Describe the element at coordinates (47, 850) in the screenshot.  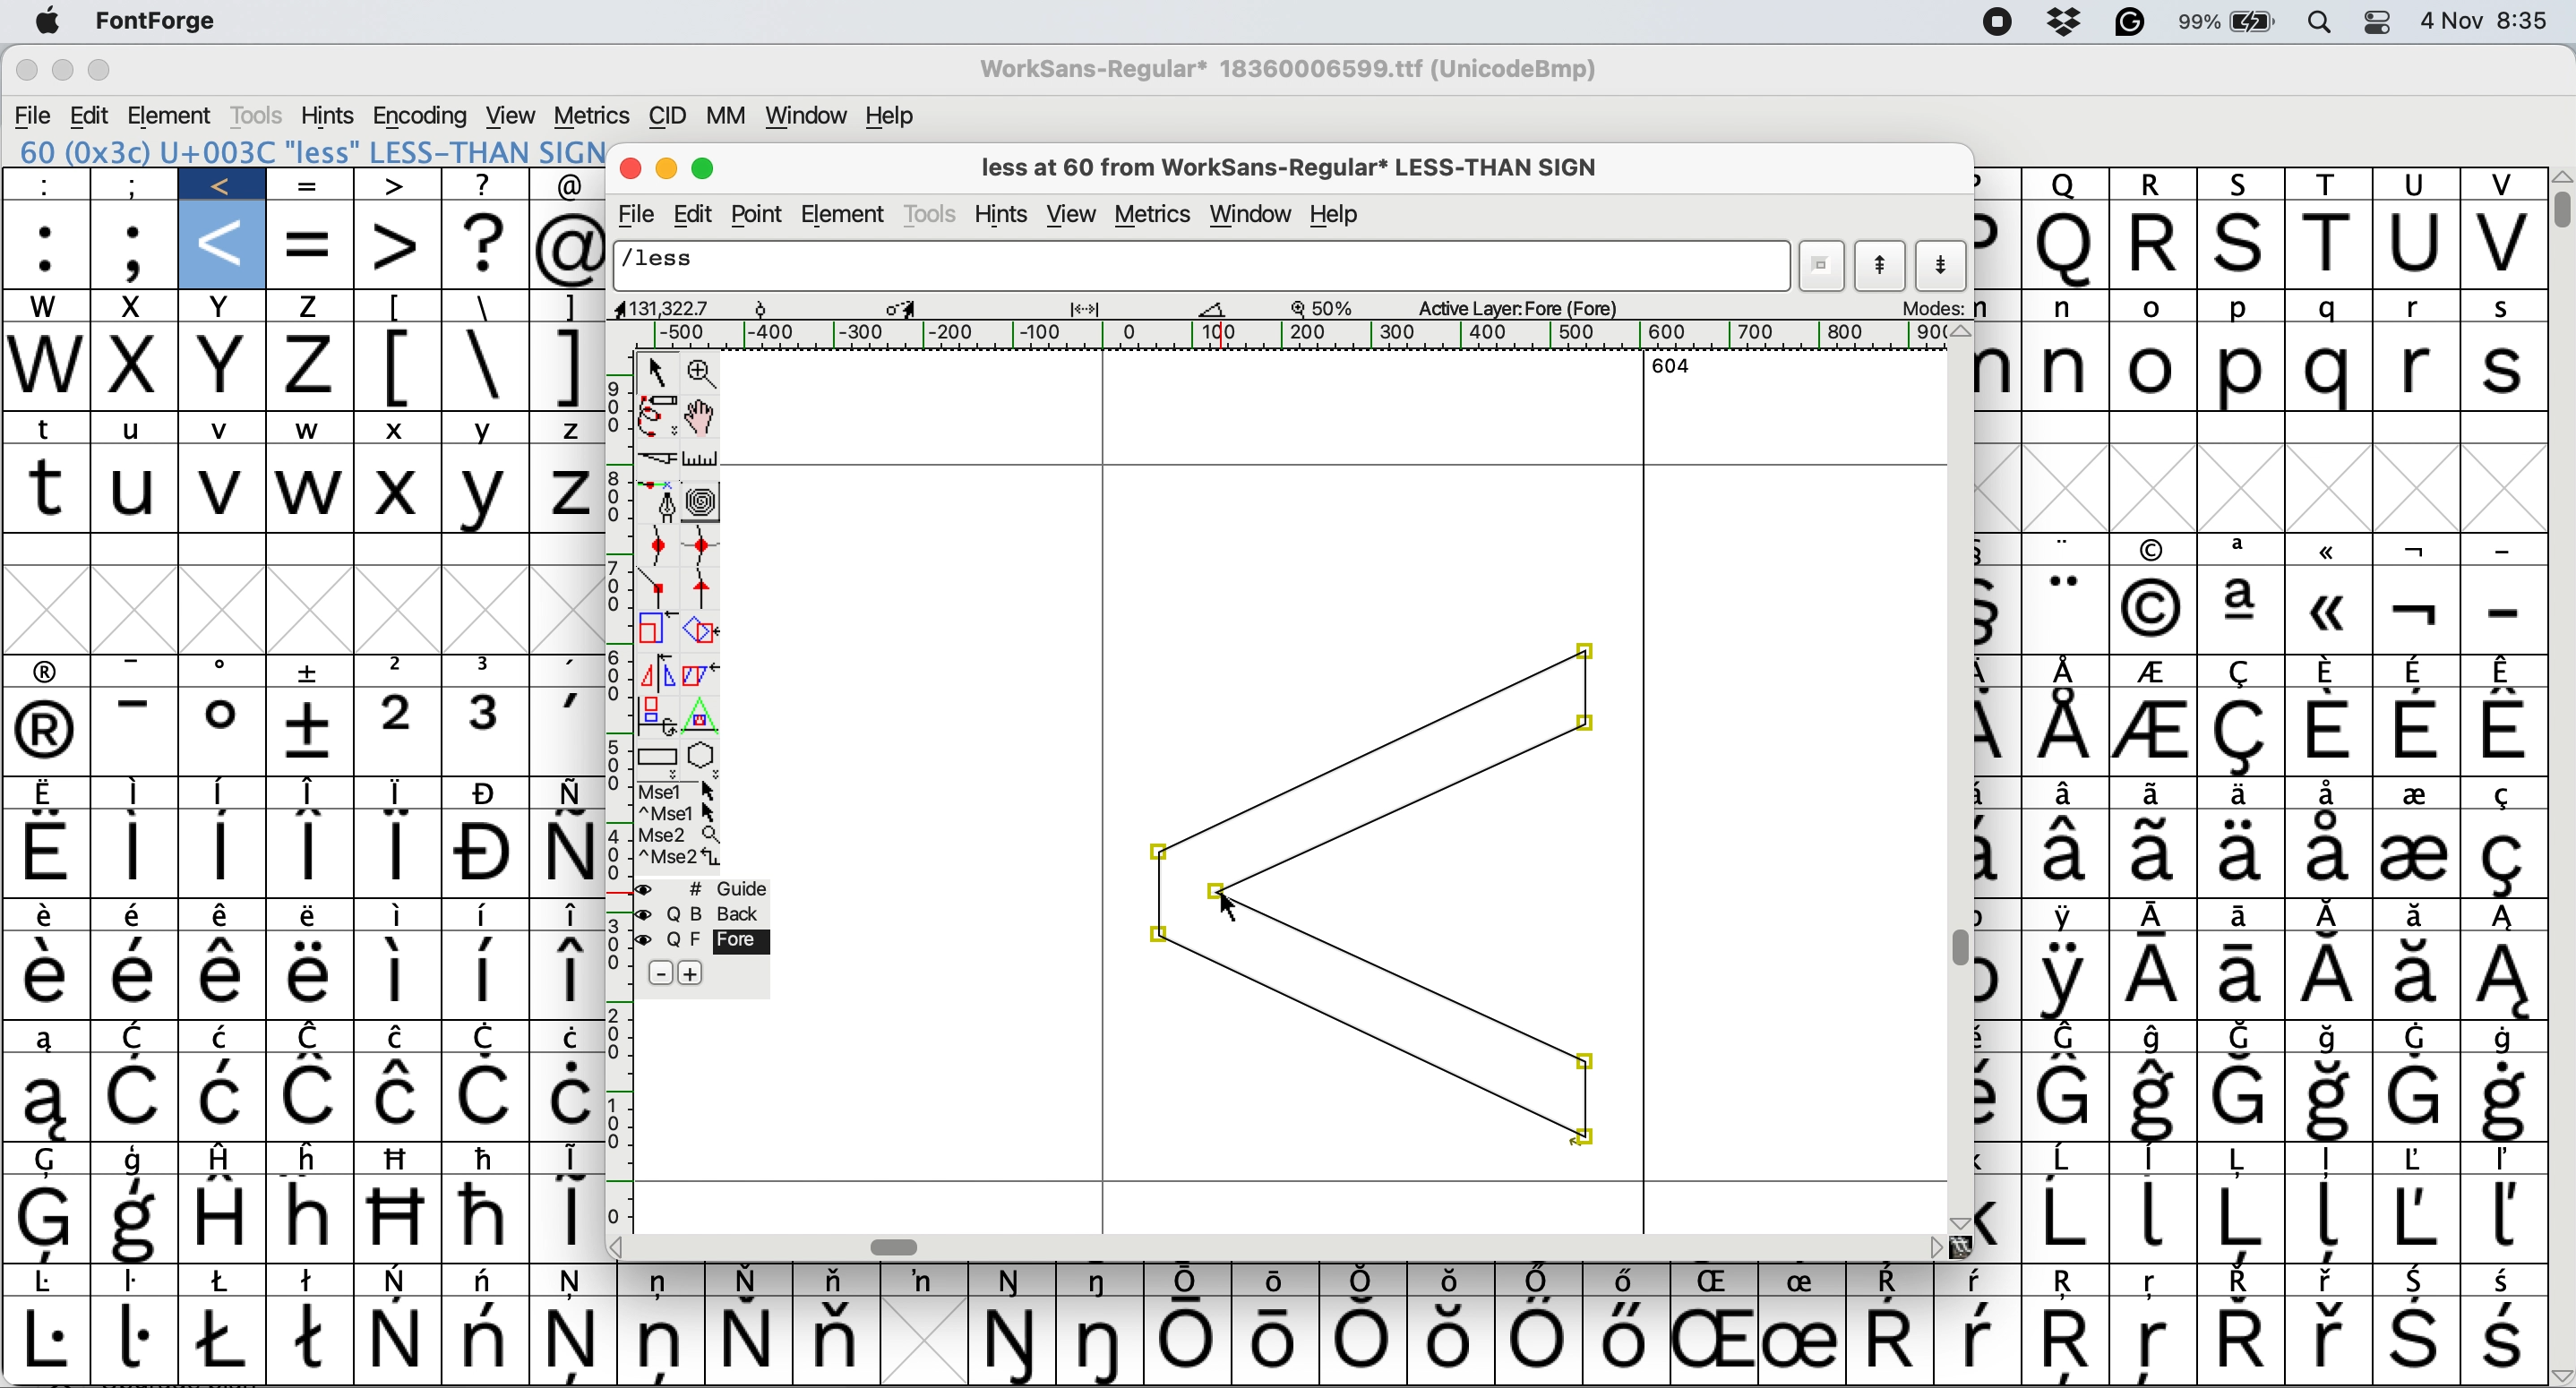
I see `Symbol` at that location.